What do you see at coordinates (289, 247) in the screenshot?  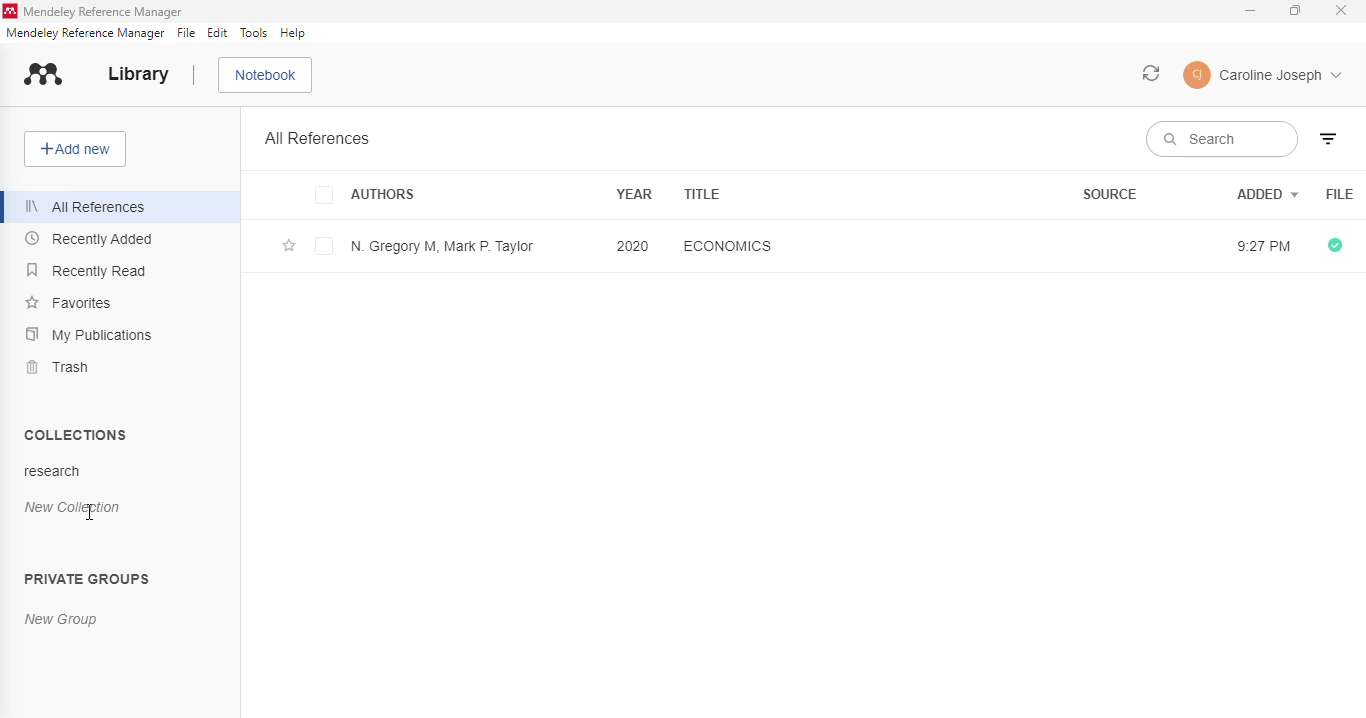 I see `add this reference to favorites` at bounding box center [289, 247].